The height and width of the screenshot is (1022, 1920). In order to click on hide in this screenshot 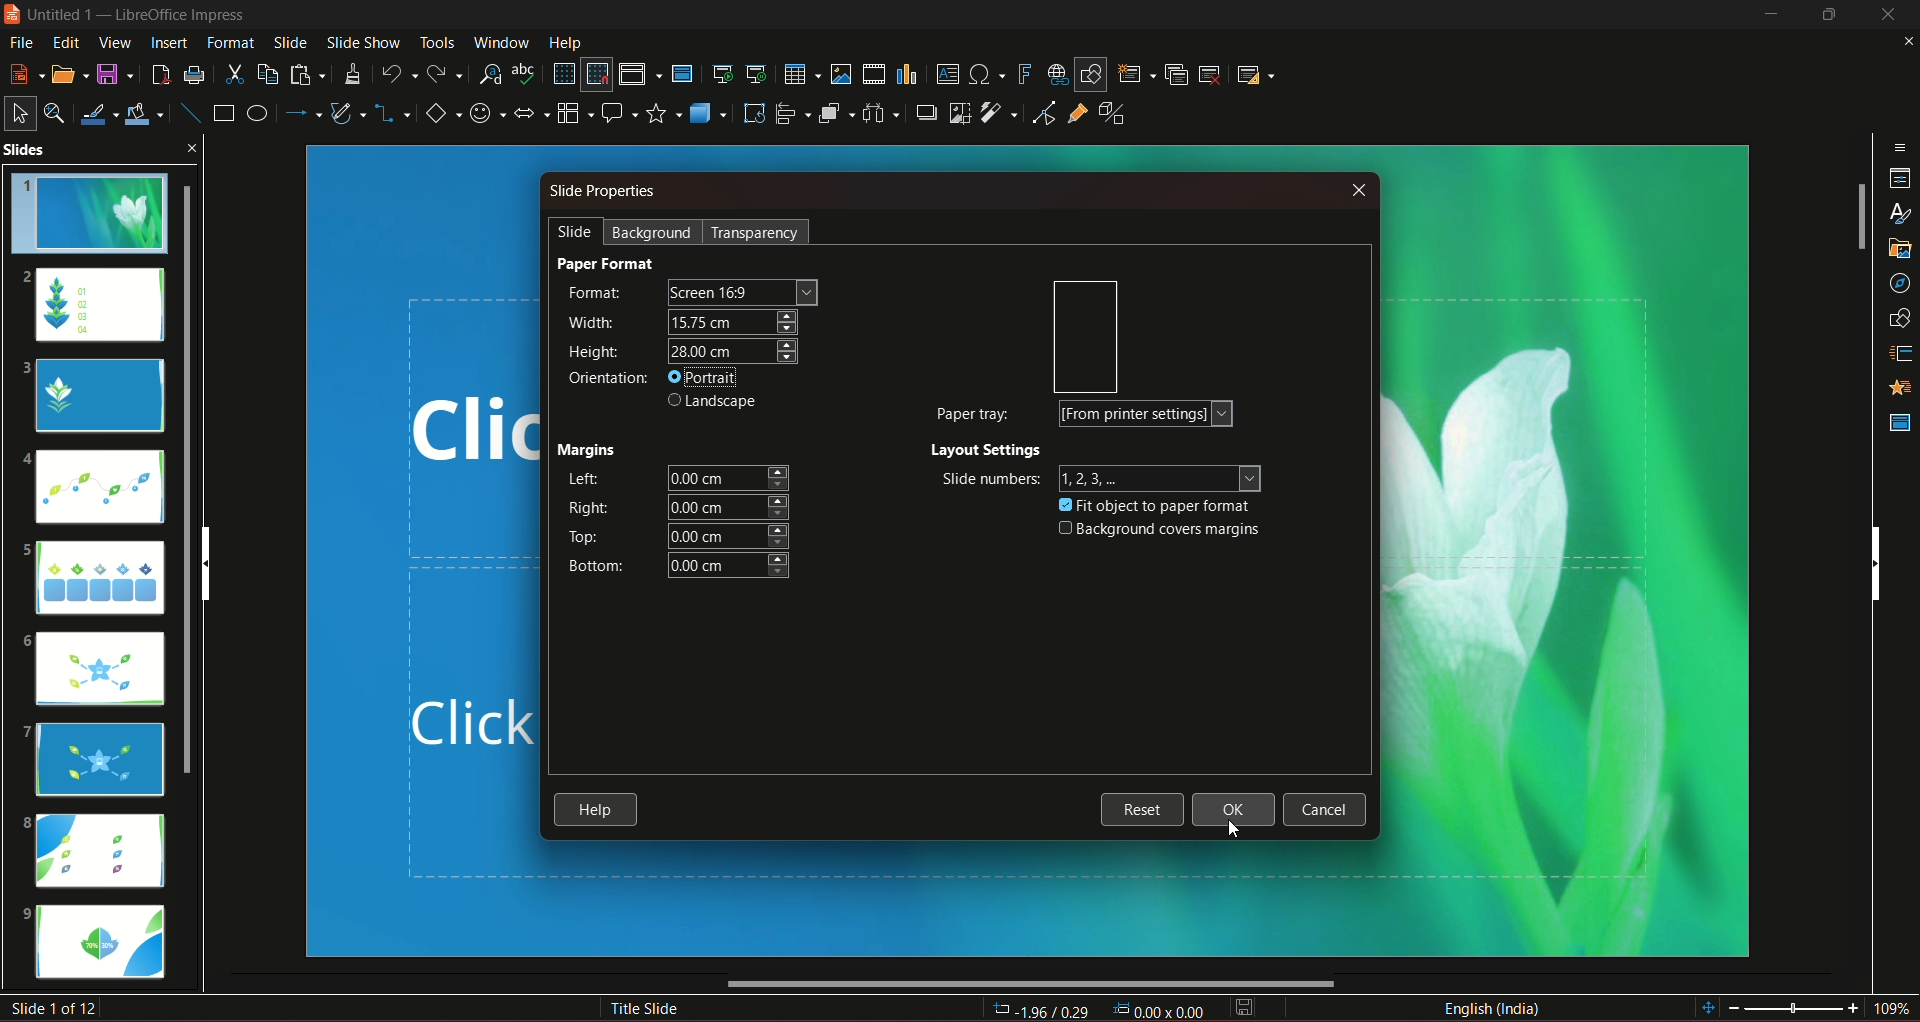, I will do `click(1825, 15)`.